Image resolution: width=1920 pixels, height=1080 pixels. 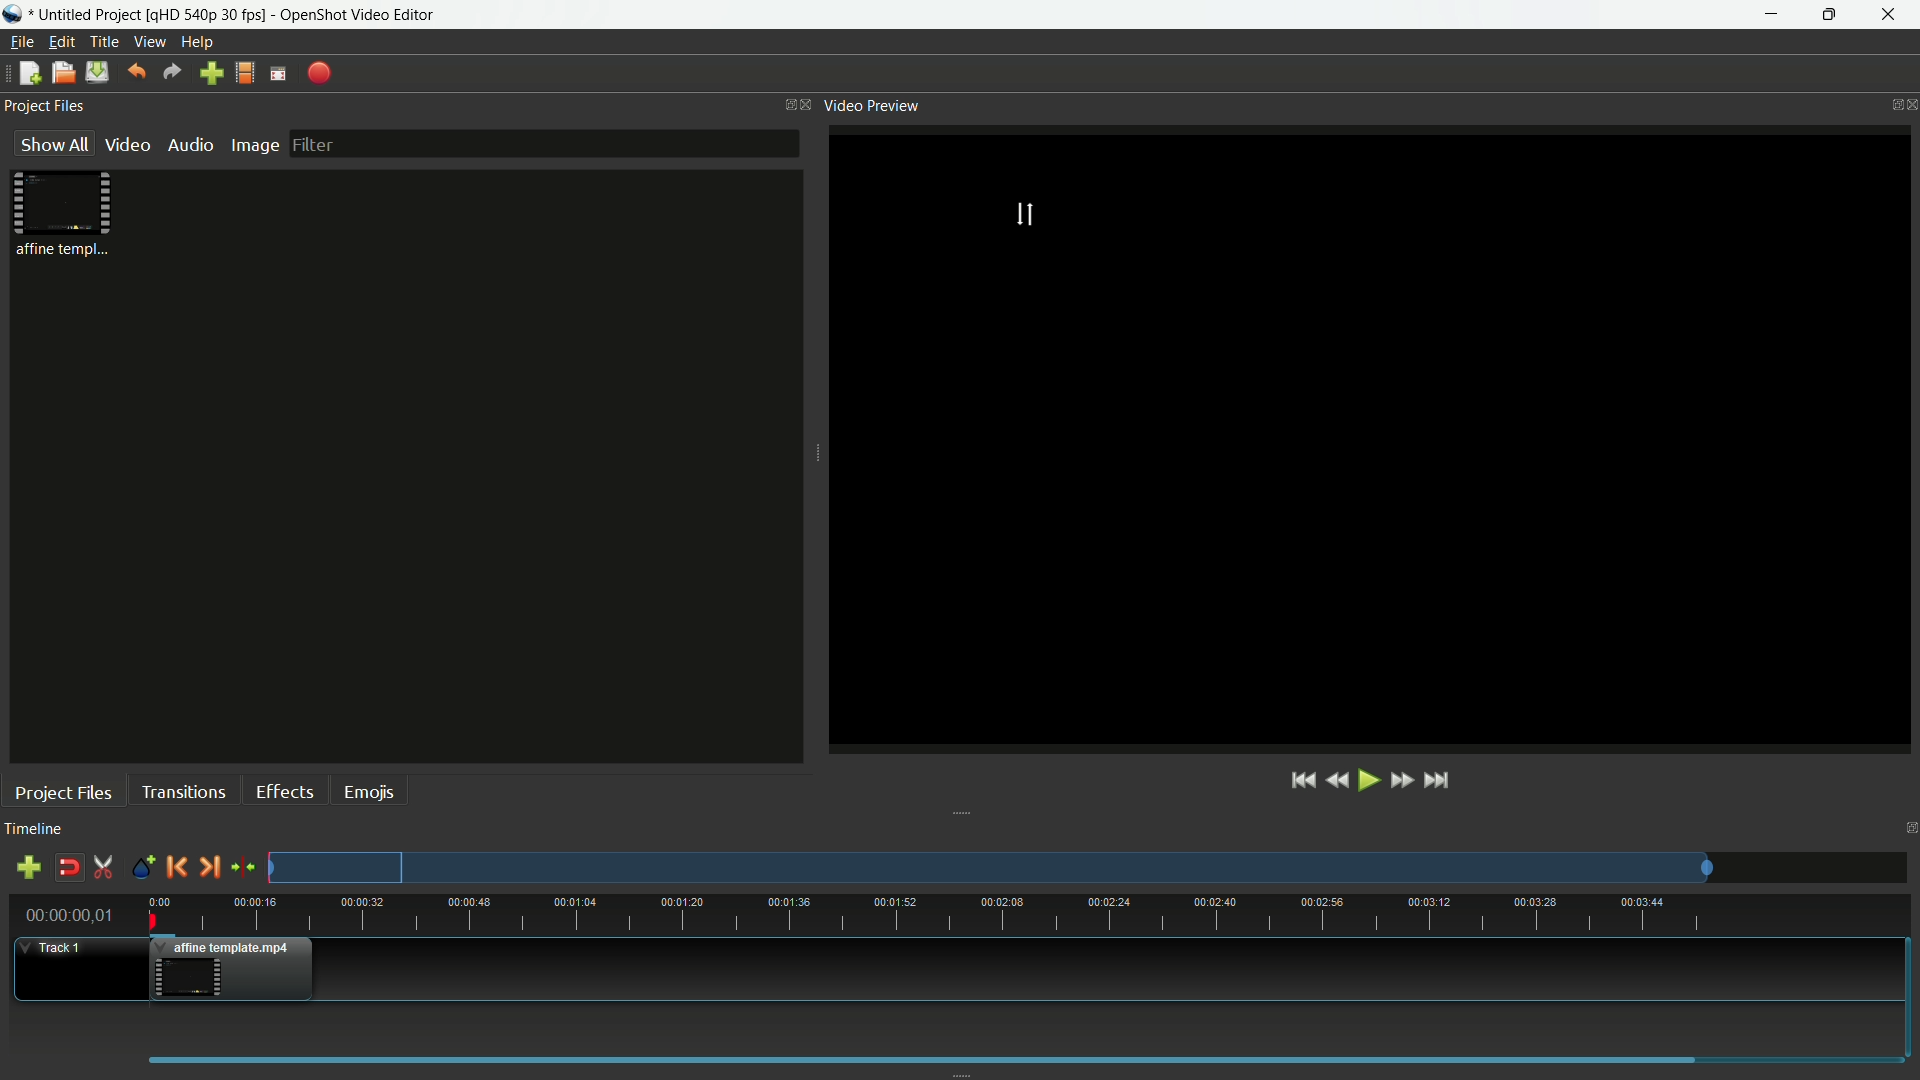 I want to click on add track, so click(x=31, y=867).